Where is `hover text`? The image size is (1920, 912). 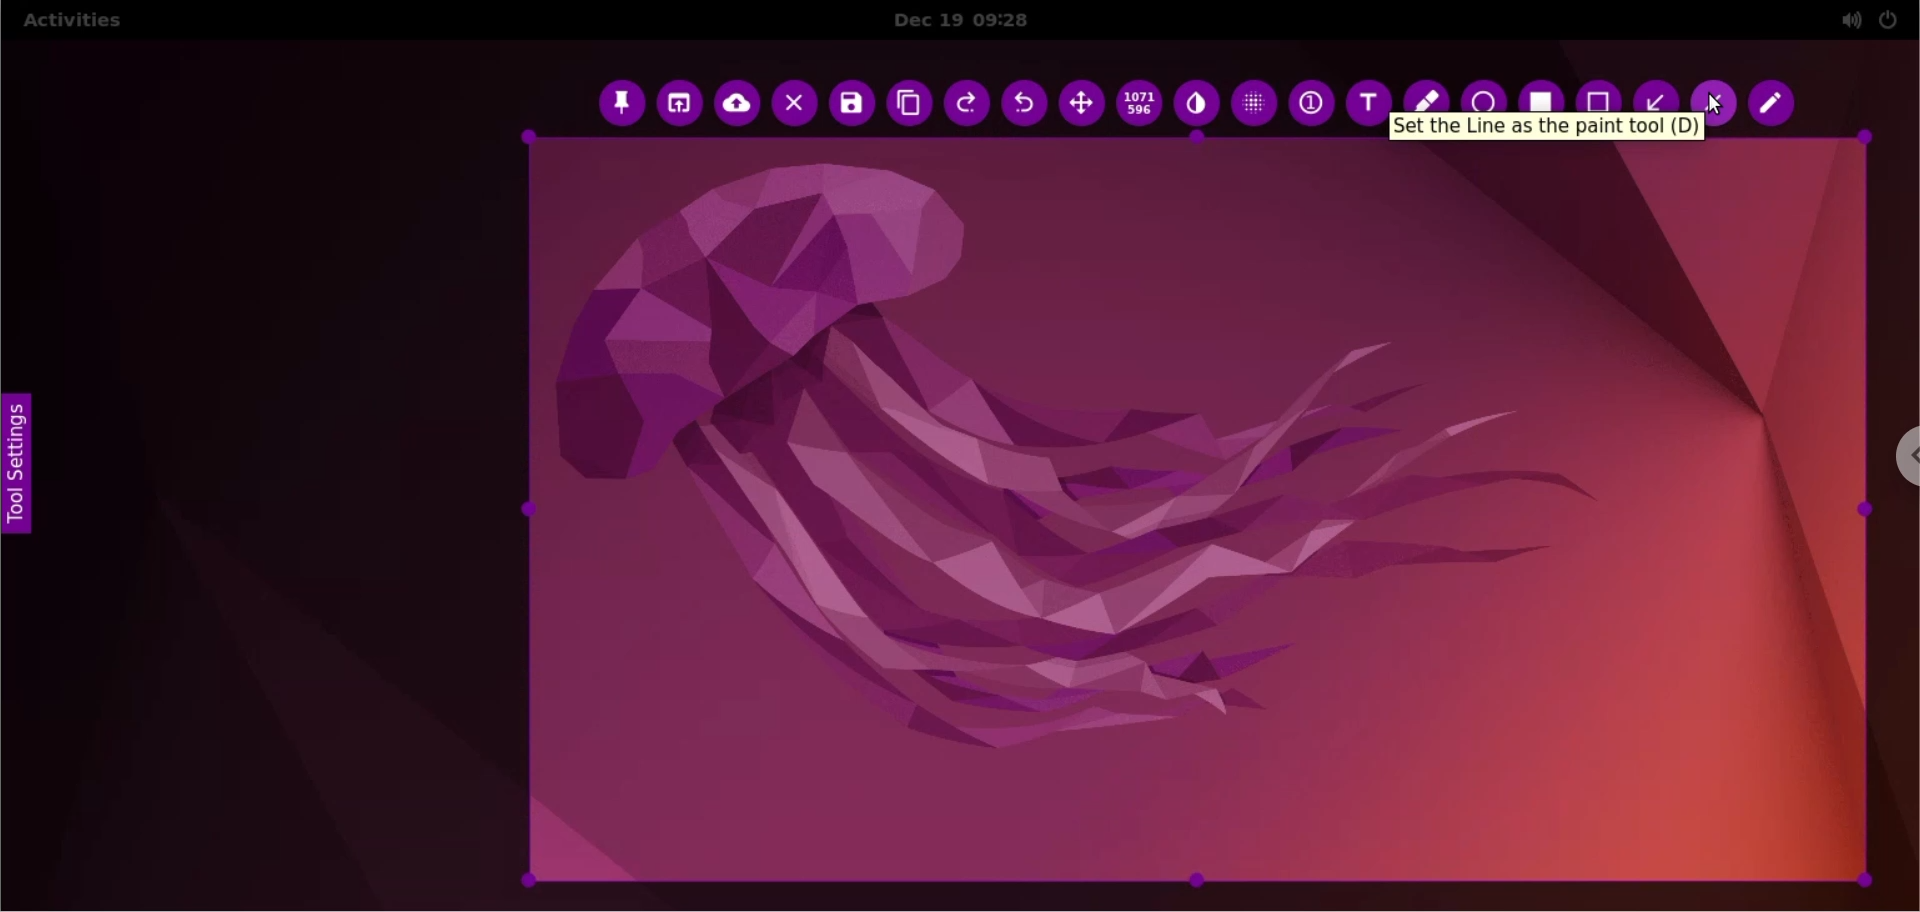 hover text is located at coordinates (1550, 127).